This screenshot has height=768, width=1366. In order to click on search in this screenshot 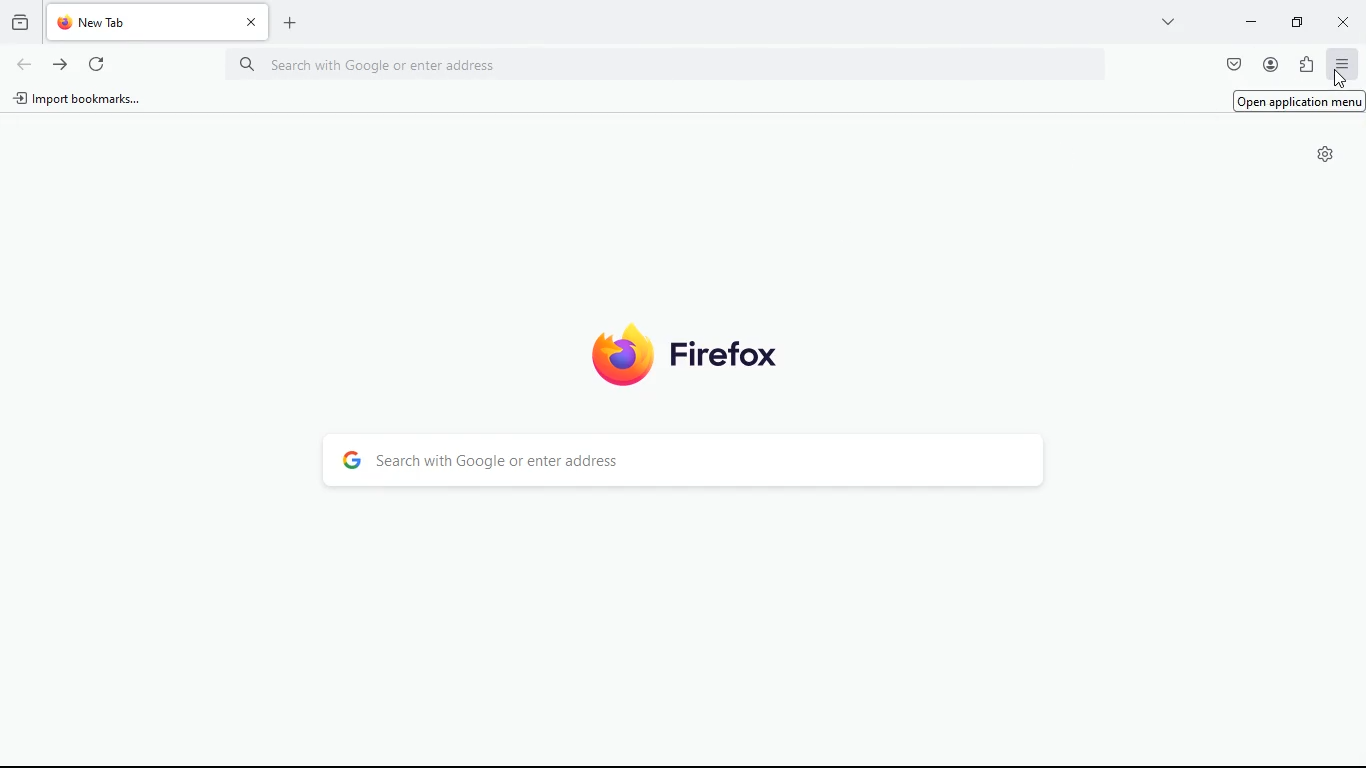, I will do `click(682, 460)`.